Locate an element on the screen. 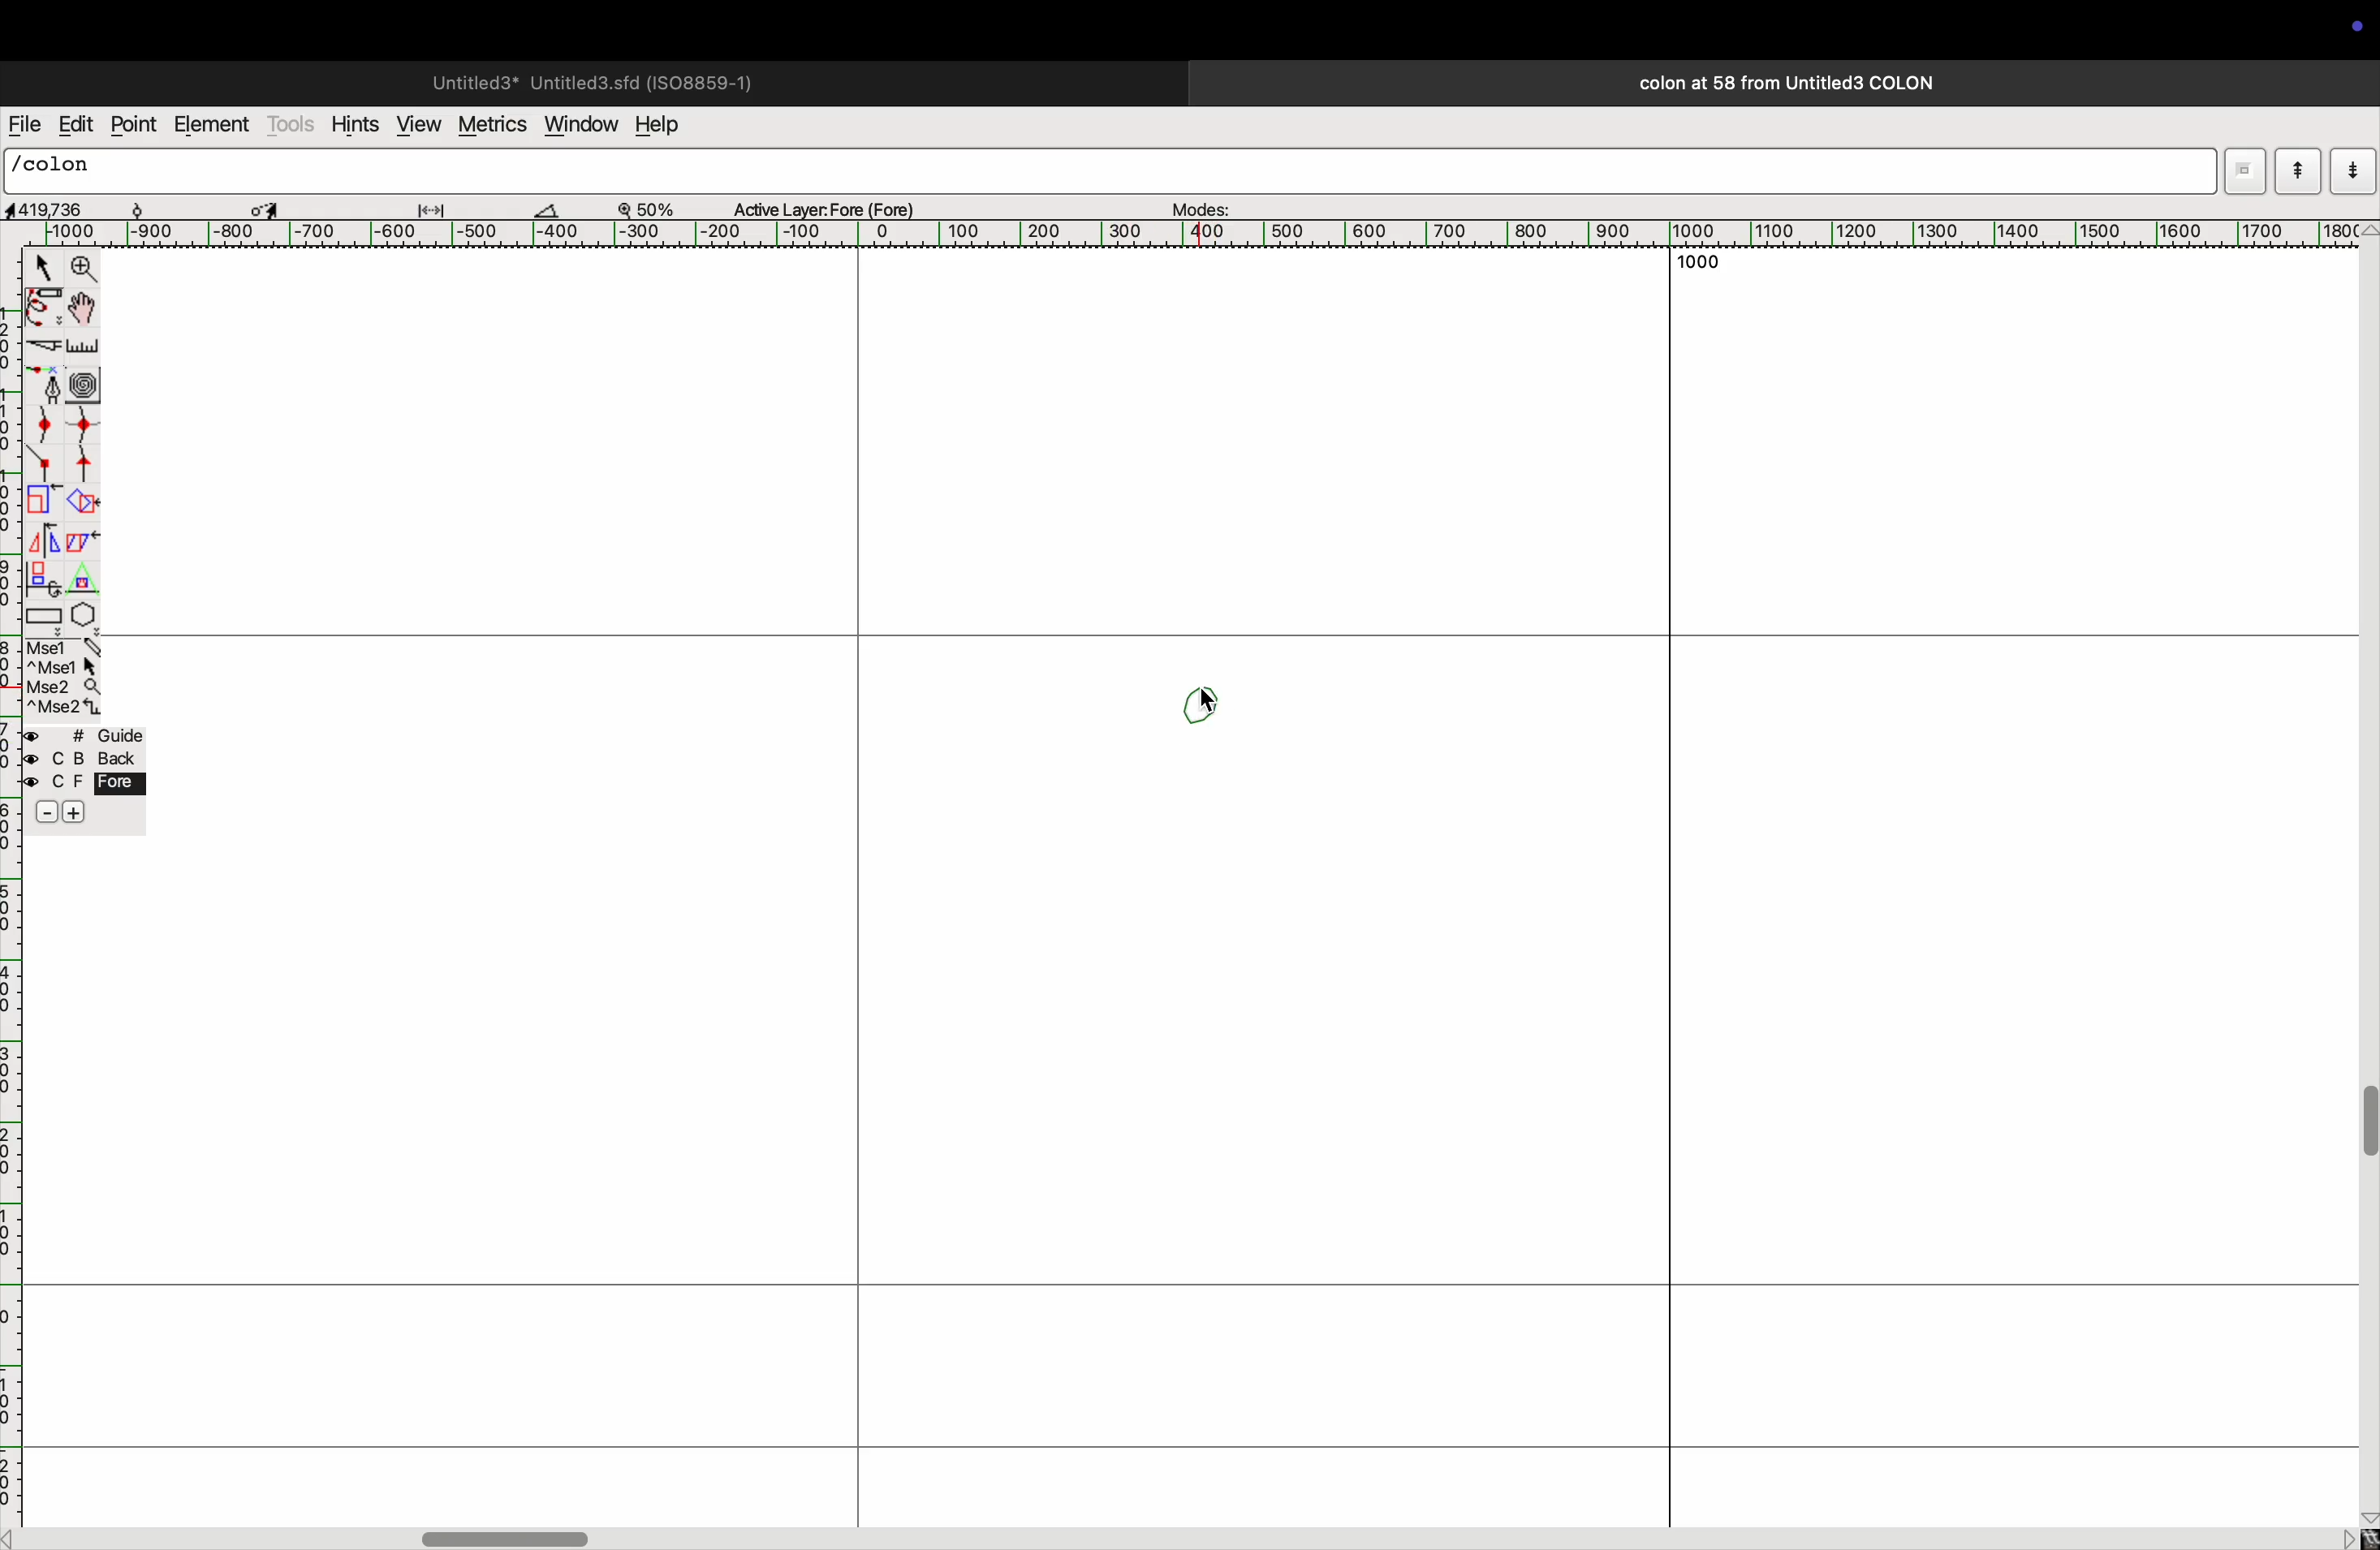 Image resolution: width=2380 pixels, height=1550 pixels. pen is located at coordinates (44, 311).